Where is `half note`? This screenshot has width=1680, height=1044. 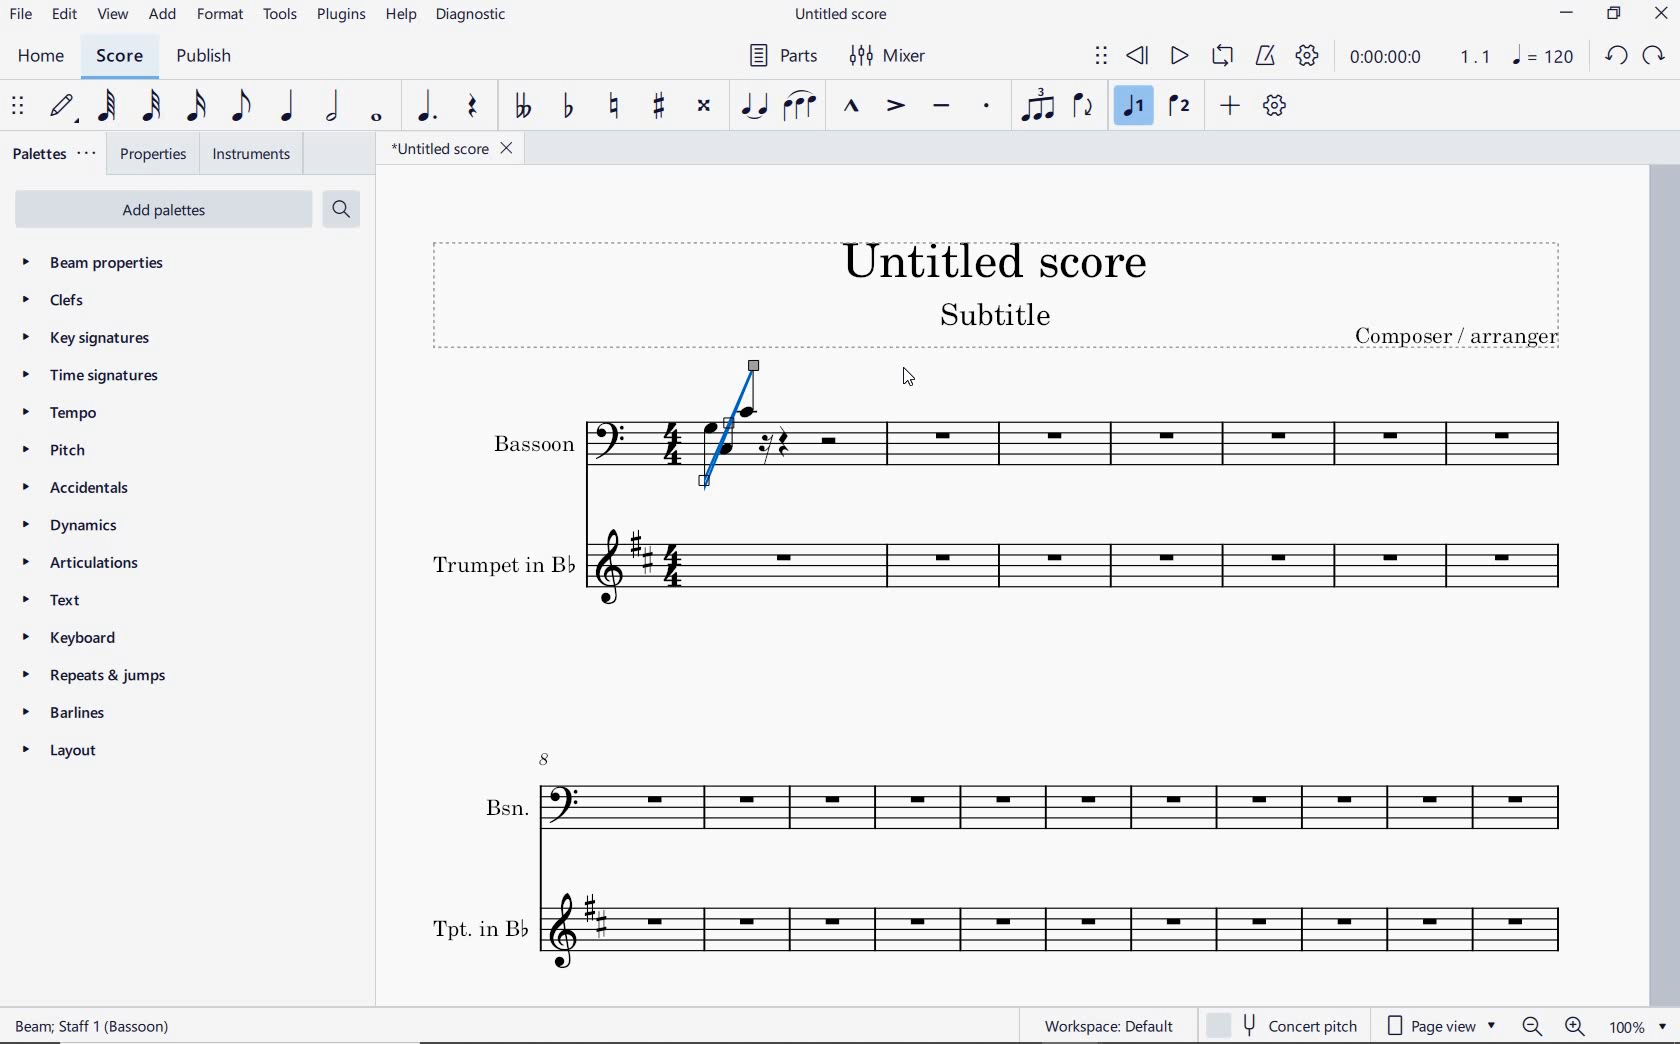
half note is located at coordinates (334, 108).